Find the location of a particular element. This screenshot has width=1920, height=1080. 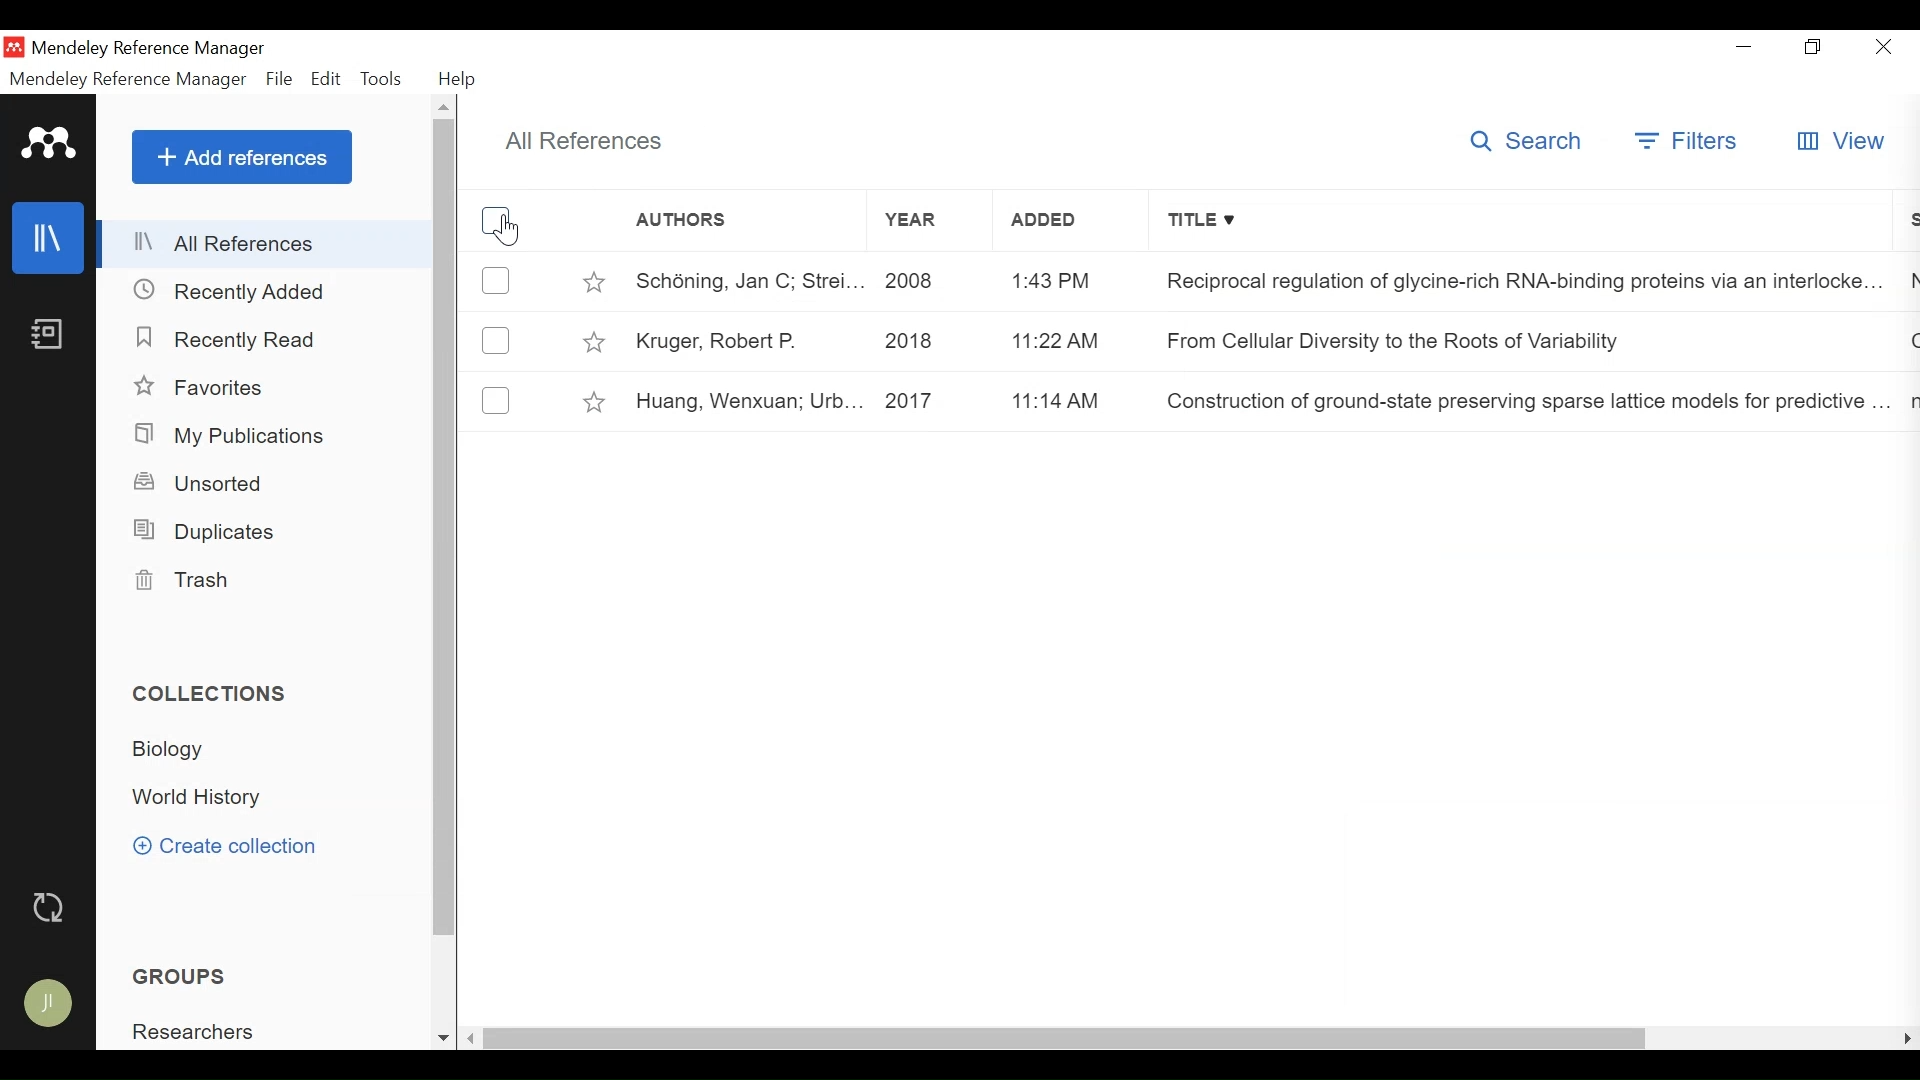

Recently Read is located at coordinates (231, 340).